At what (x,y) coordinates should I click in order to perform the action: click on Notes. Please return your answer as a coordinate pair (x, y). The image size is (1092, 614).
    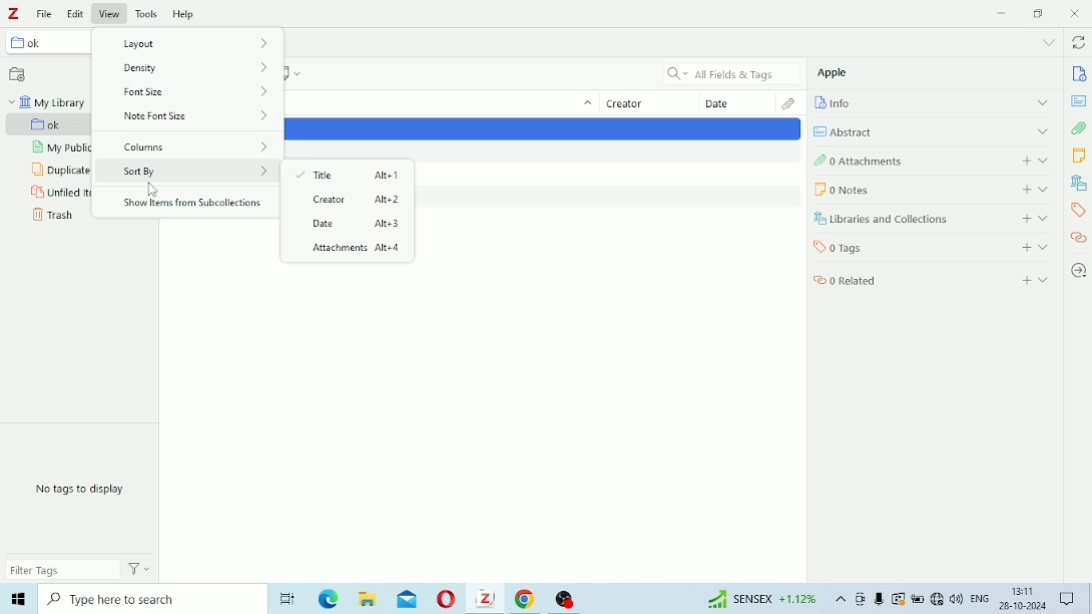
    Looking at the image, I should click on (1081, 157).